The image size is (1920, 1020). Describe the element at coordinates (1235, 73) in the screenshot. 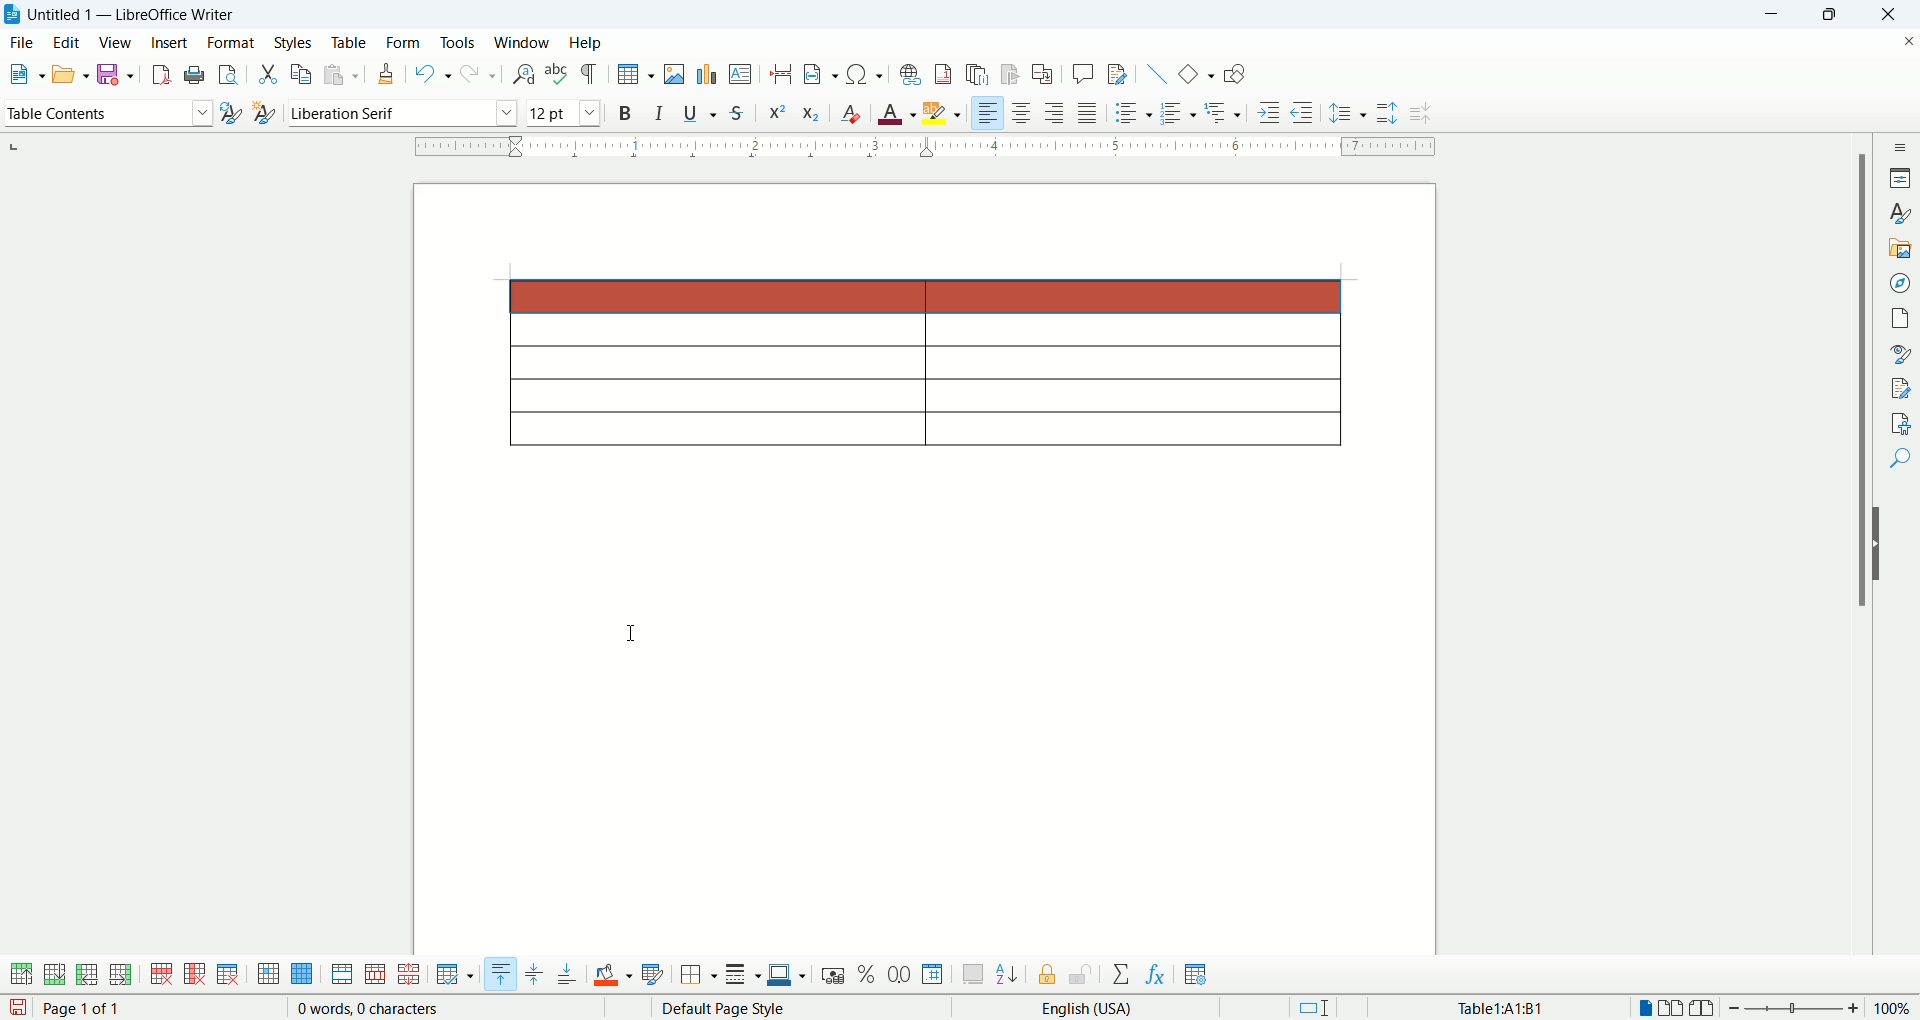

I see `show draw functions` at that location.